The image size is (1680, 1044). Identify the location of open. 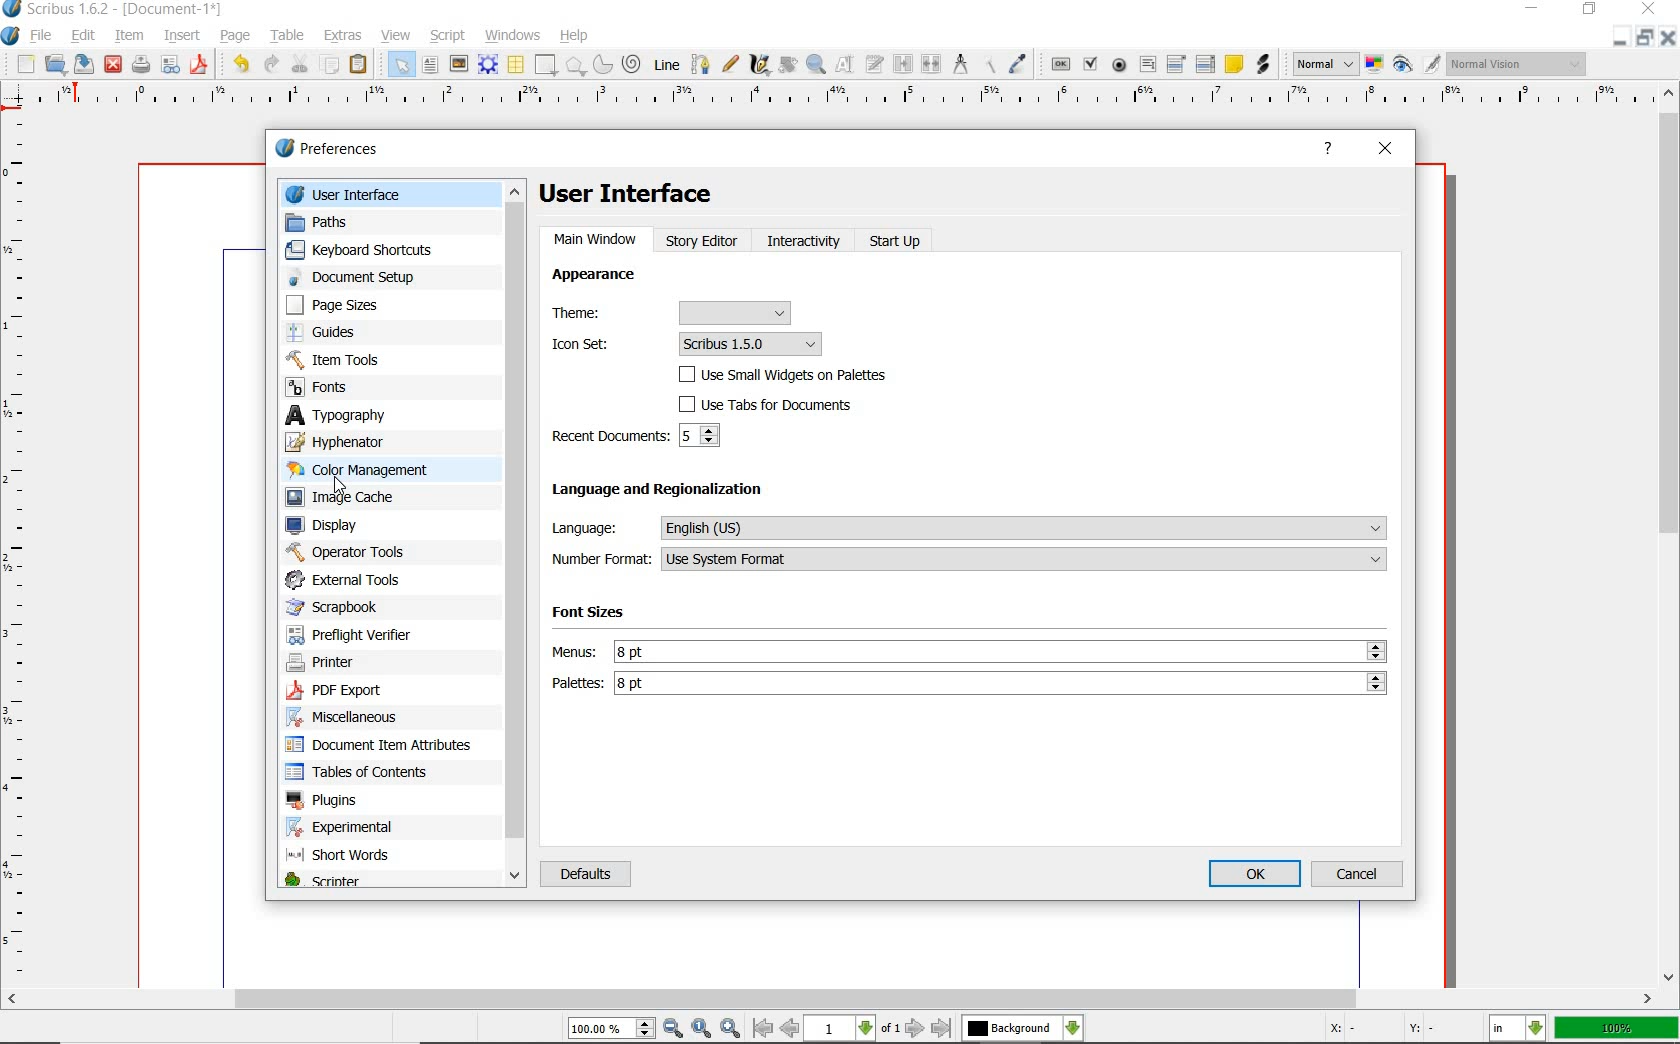
(56, 66).